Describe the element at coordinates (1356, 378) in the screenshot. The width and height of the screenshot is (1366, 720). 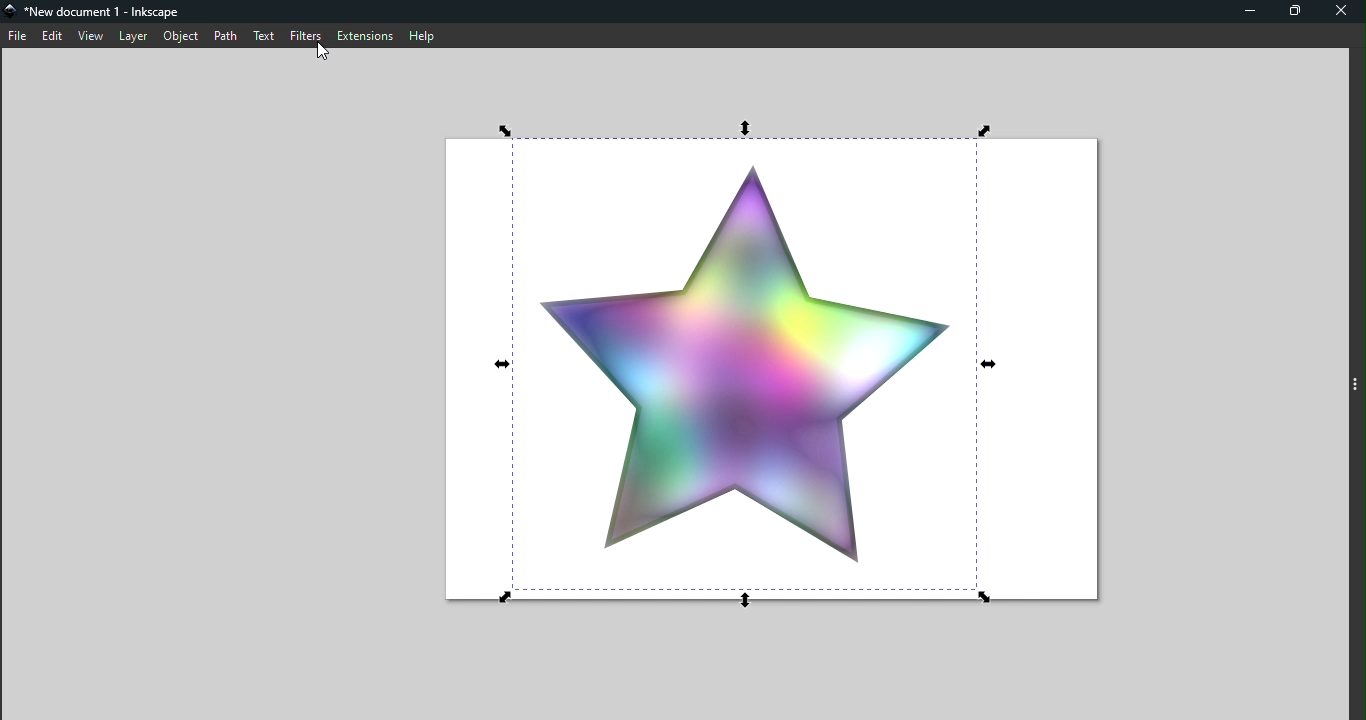
I see `Toggle command panel` at that location.